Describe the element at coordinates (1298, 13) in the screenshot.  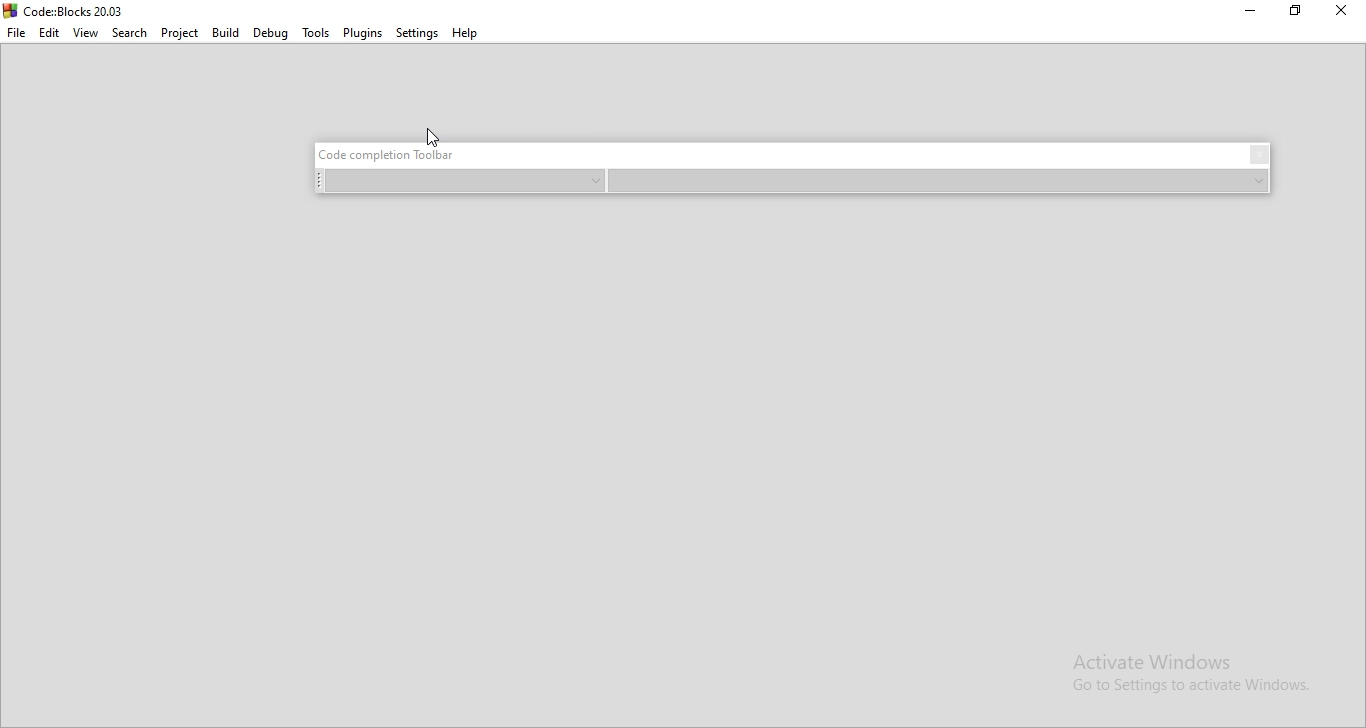
I see `Restore` at that location.